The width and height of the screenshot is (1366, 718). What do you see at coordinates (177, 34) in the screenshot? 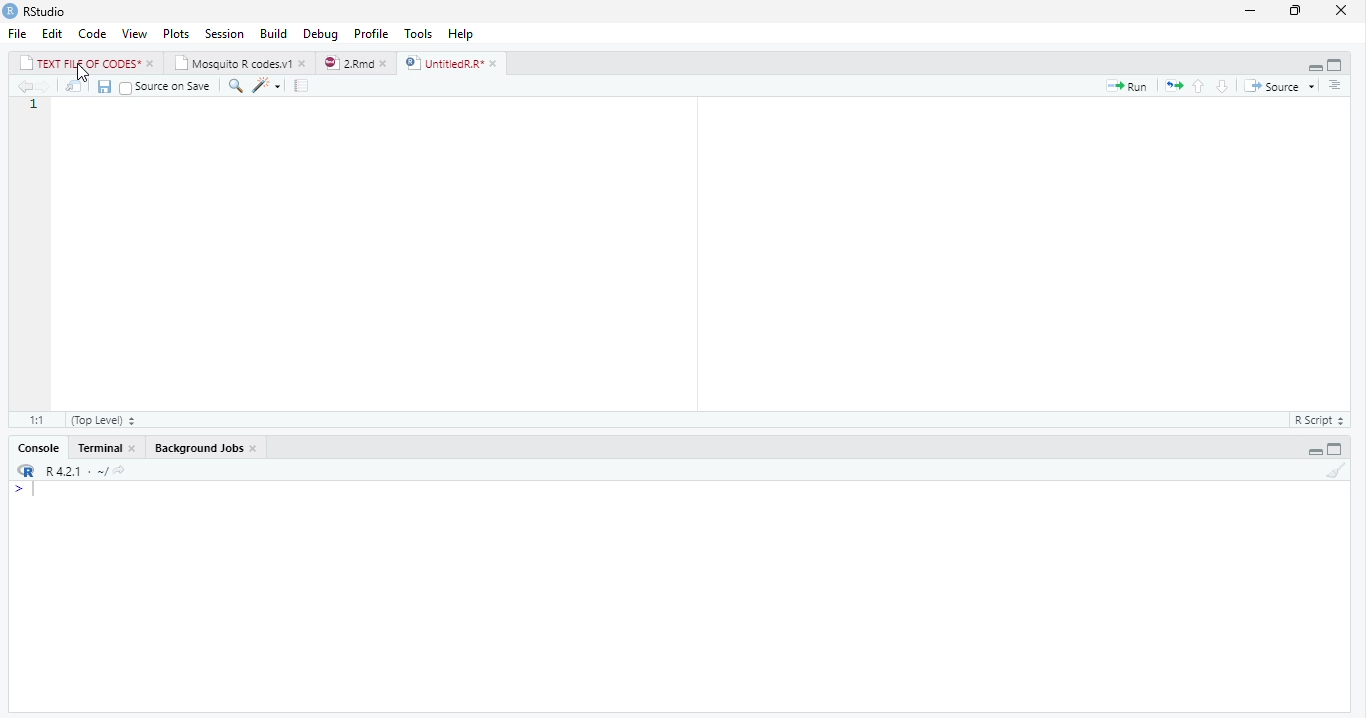
I see `plots` at bounding box center [177, 34].